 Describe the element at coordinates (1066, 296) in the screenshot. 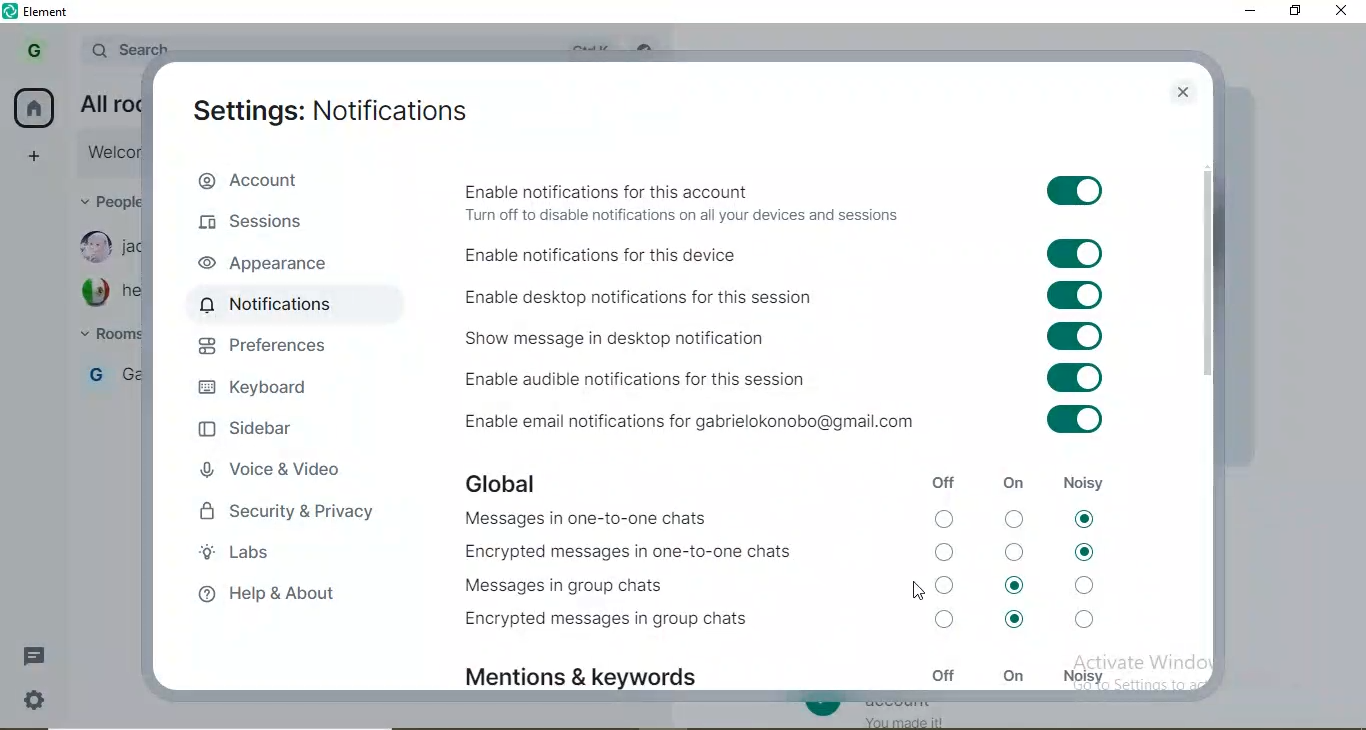

I see `toggle` at that location.